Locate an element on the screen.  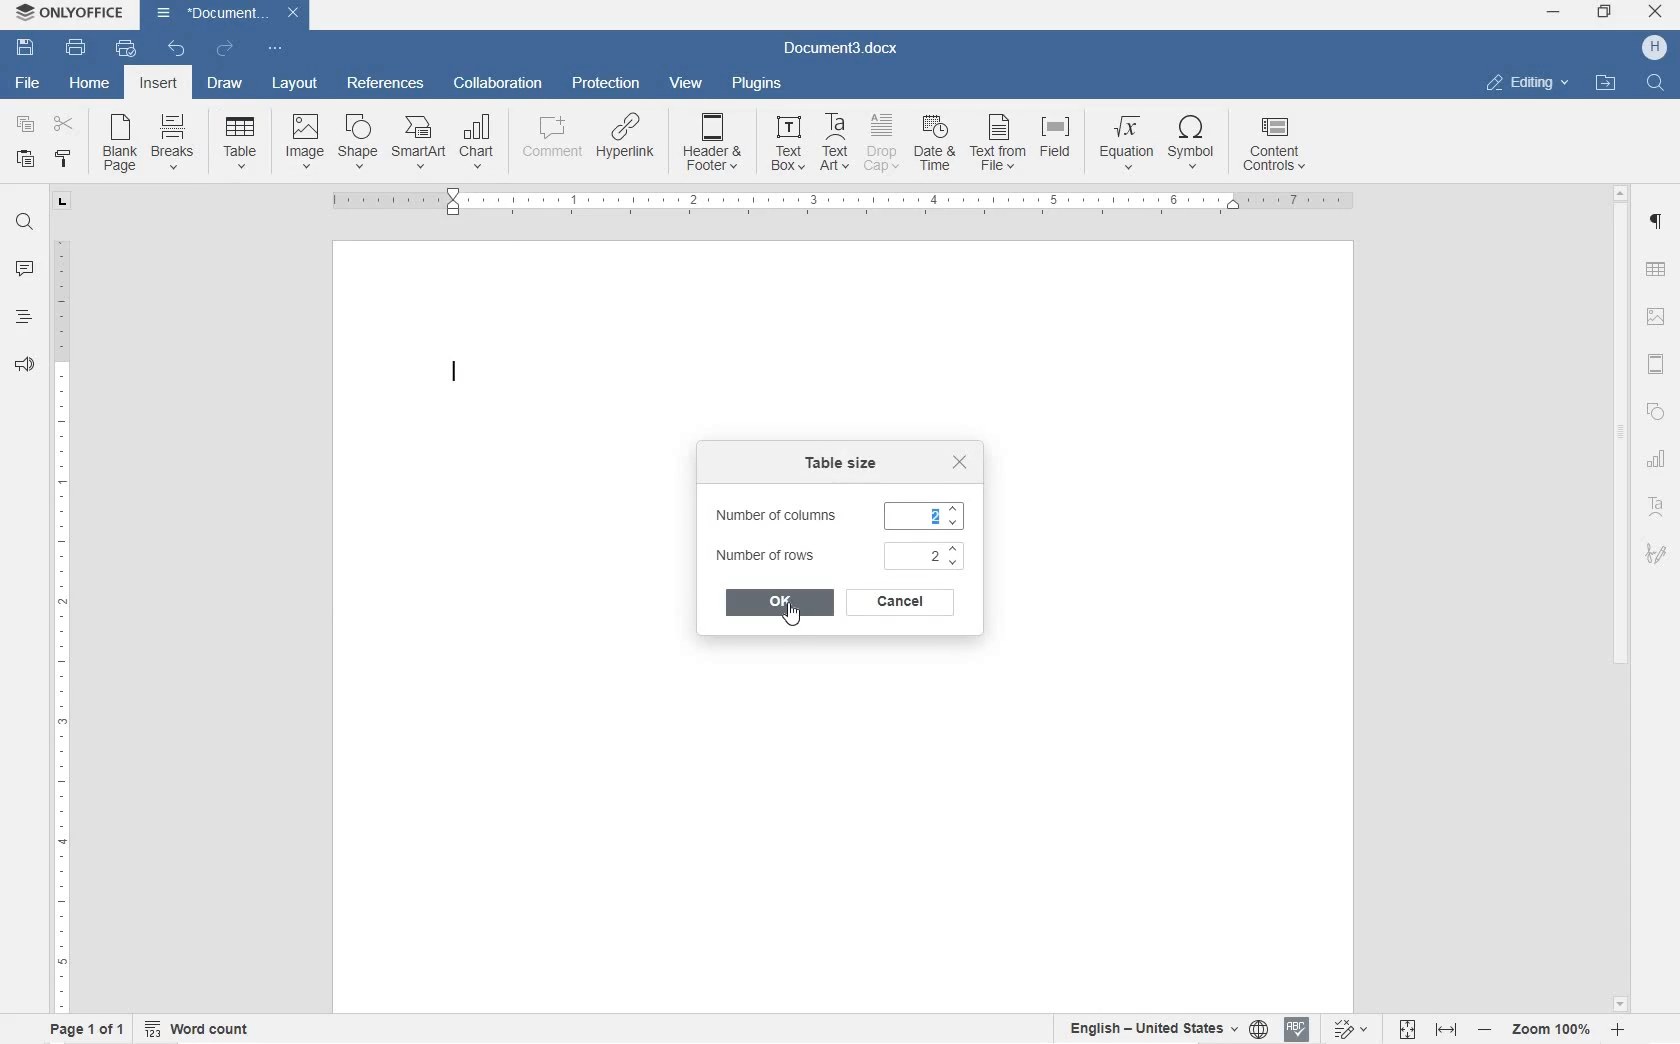
Blank Page is located at coordinates (120, 144).